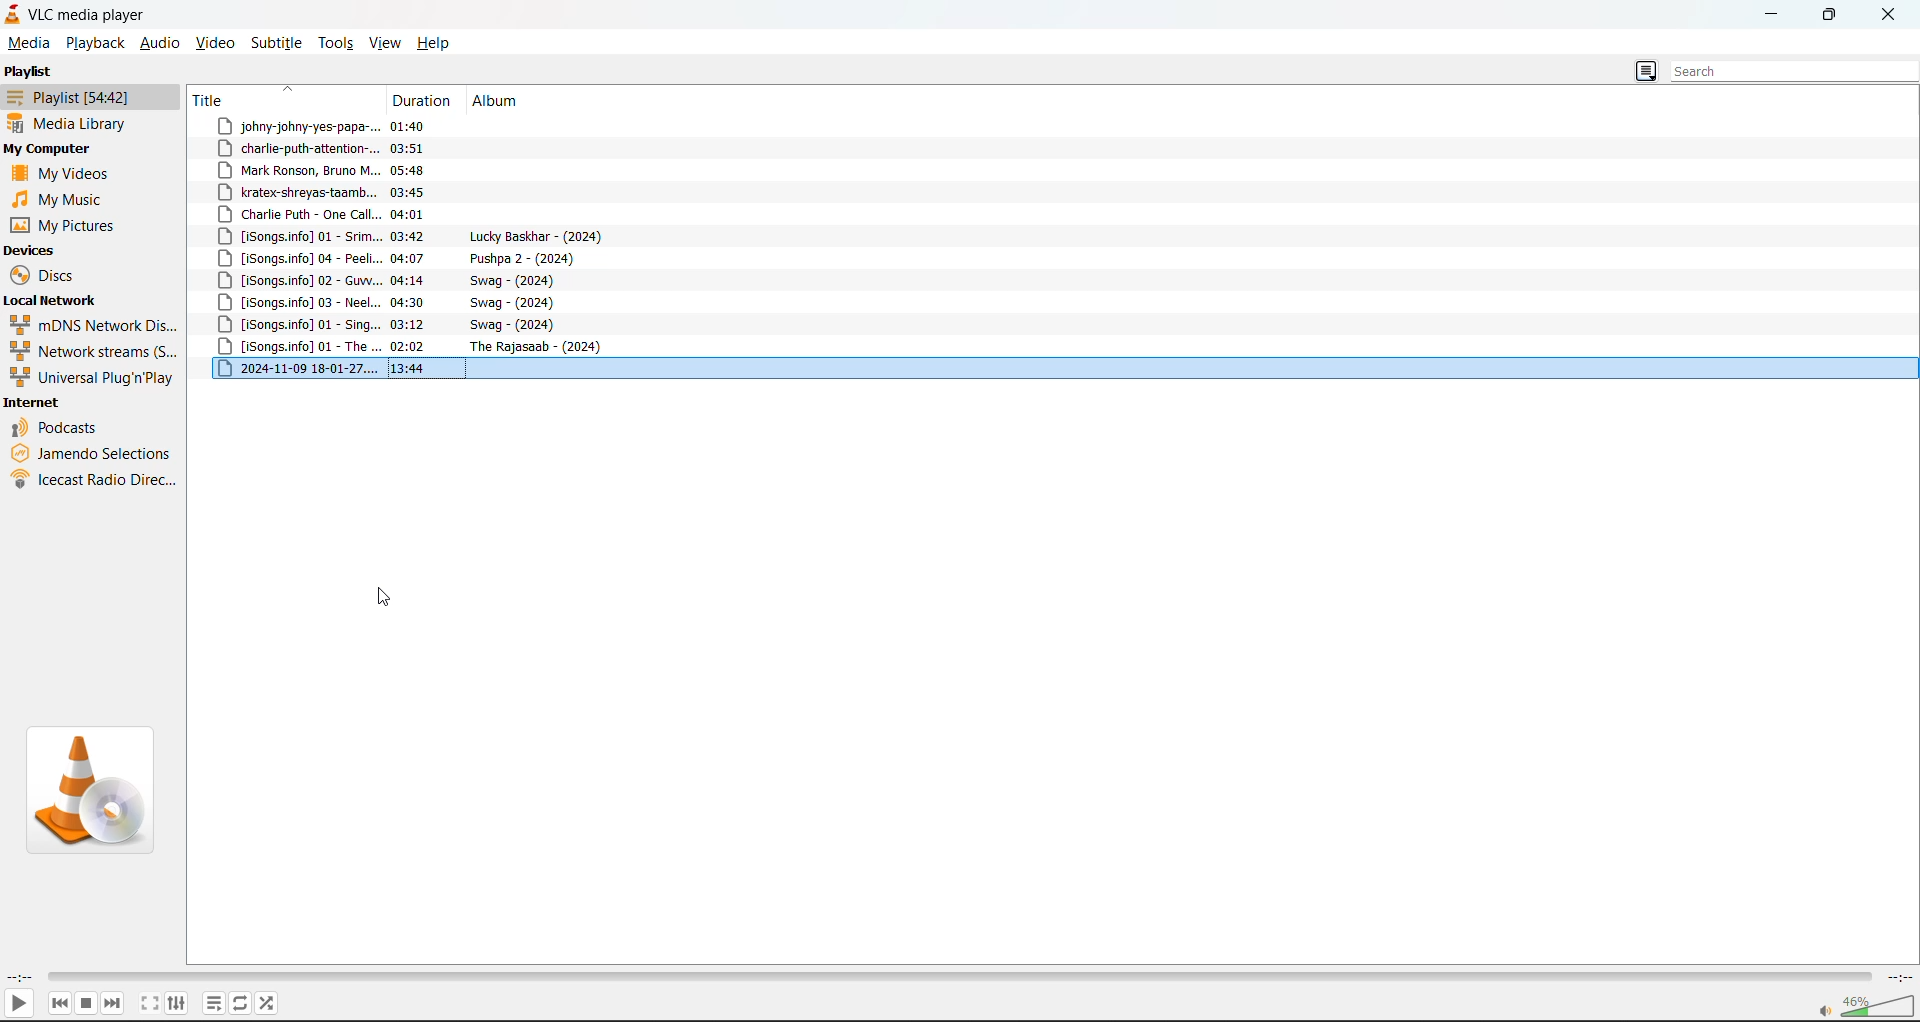  What do you see at coordinates (368, 215) in the screenshot?
I see `track 5 title, duration and album details` at bounding box center [368, 215].